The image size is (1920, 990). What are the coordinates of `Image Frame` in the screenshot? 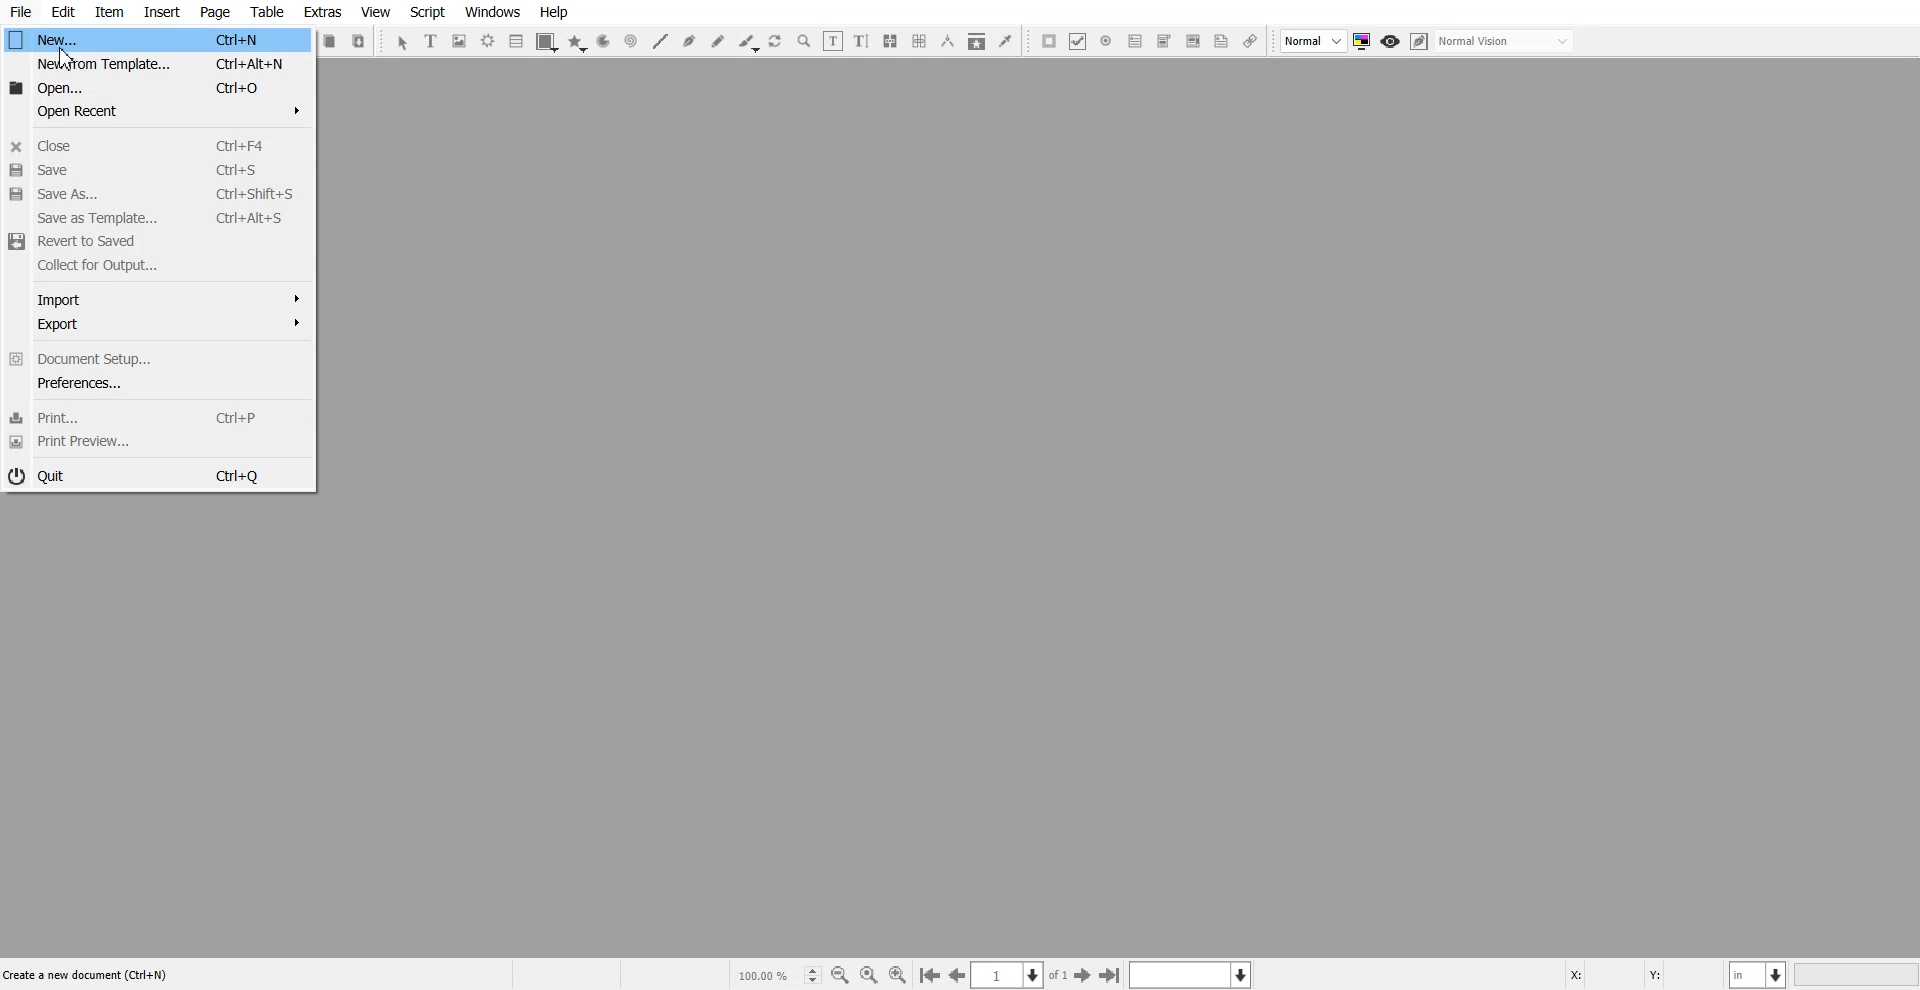 It's located at (460, 41).